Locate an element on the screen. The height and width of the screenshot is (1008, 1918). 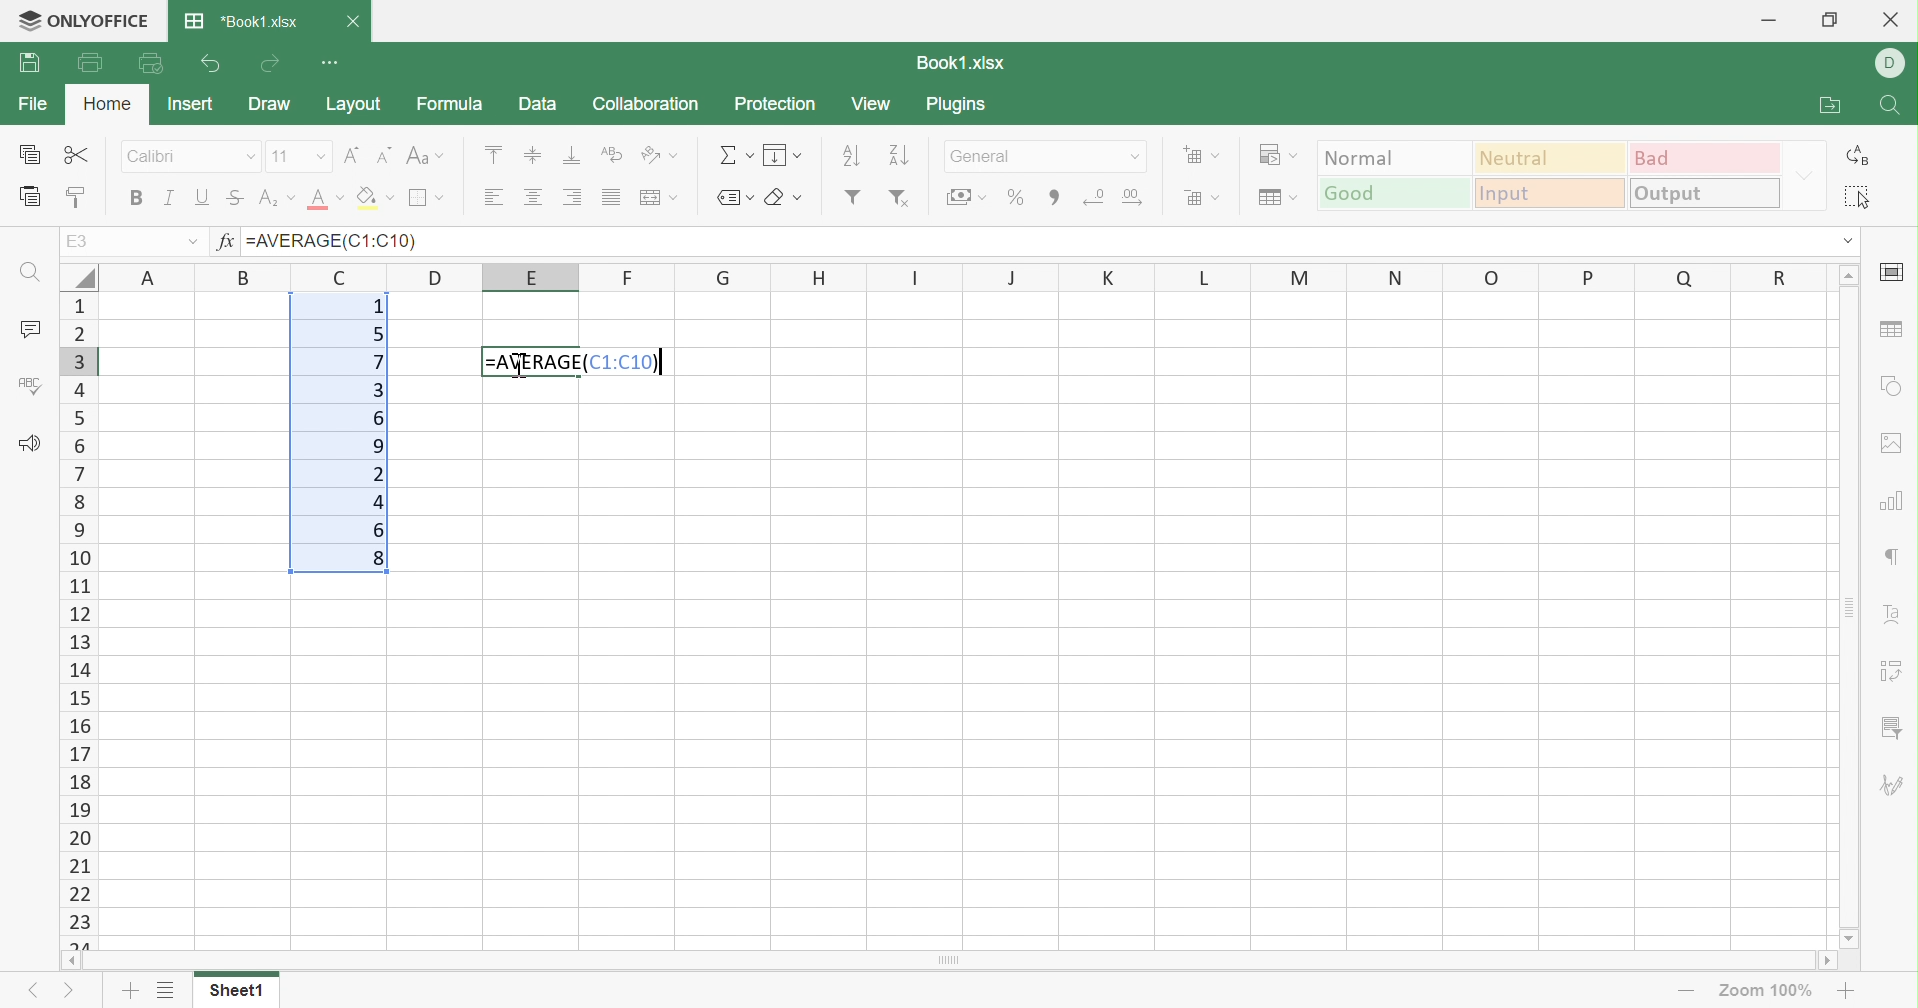
9 is located at coordinates (379, 449).